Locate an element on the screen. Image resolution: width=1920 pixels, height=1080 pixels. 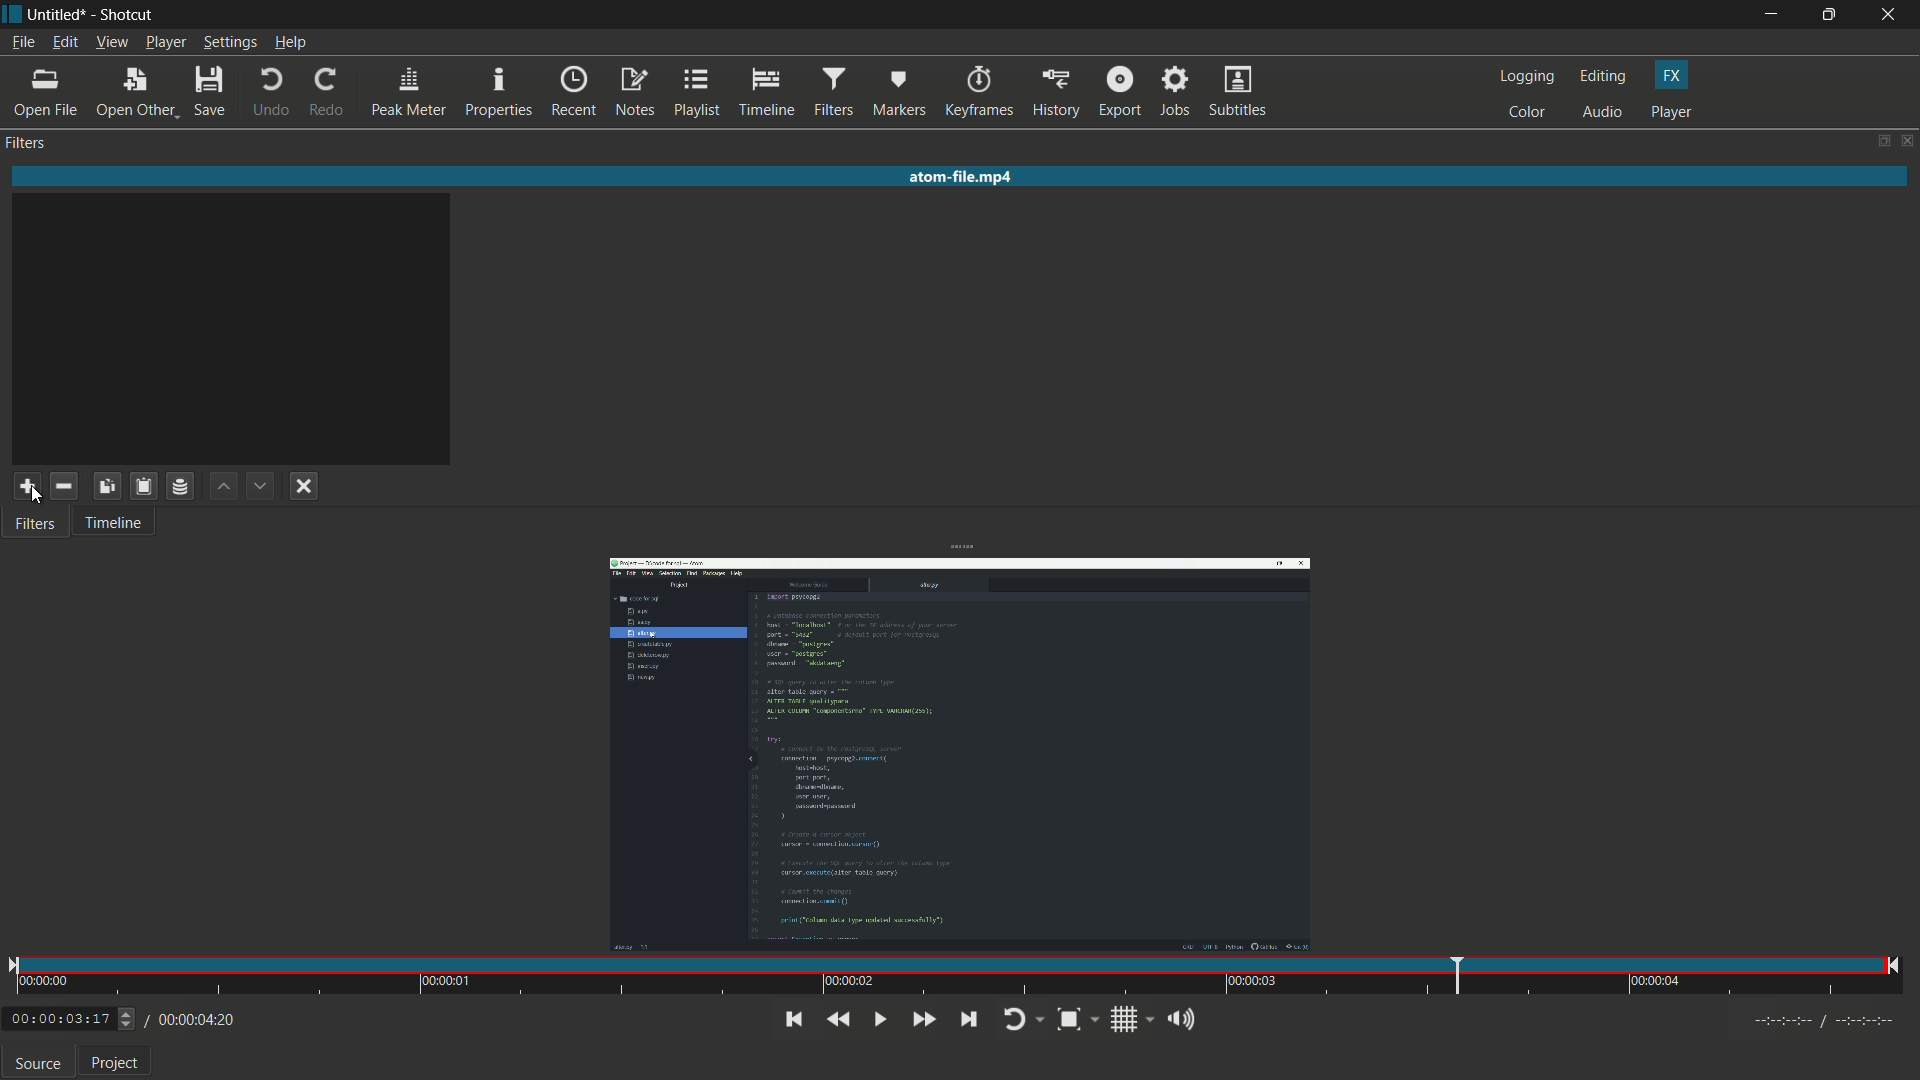
project is located at coordinates (116, 1061).